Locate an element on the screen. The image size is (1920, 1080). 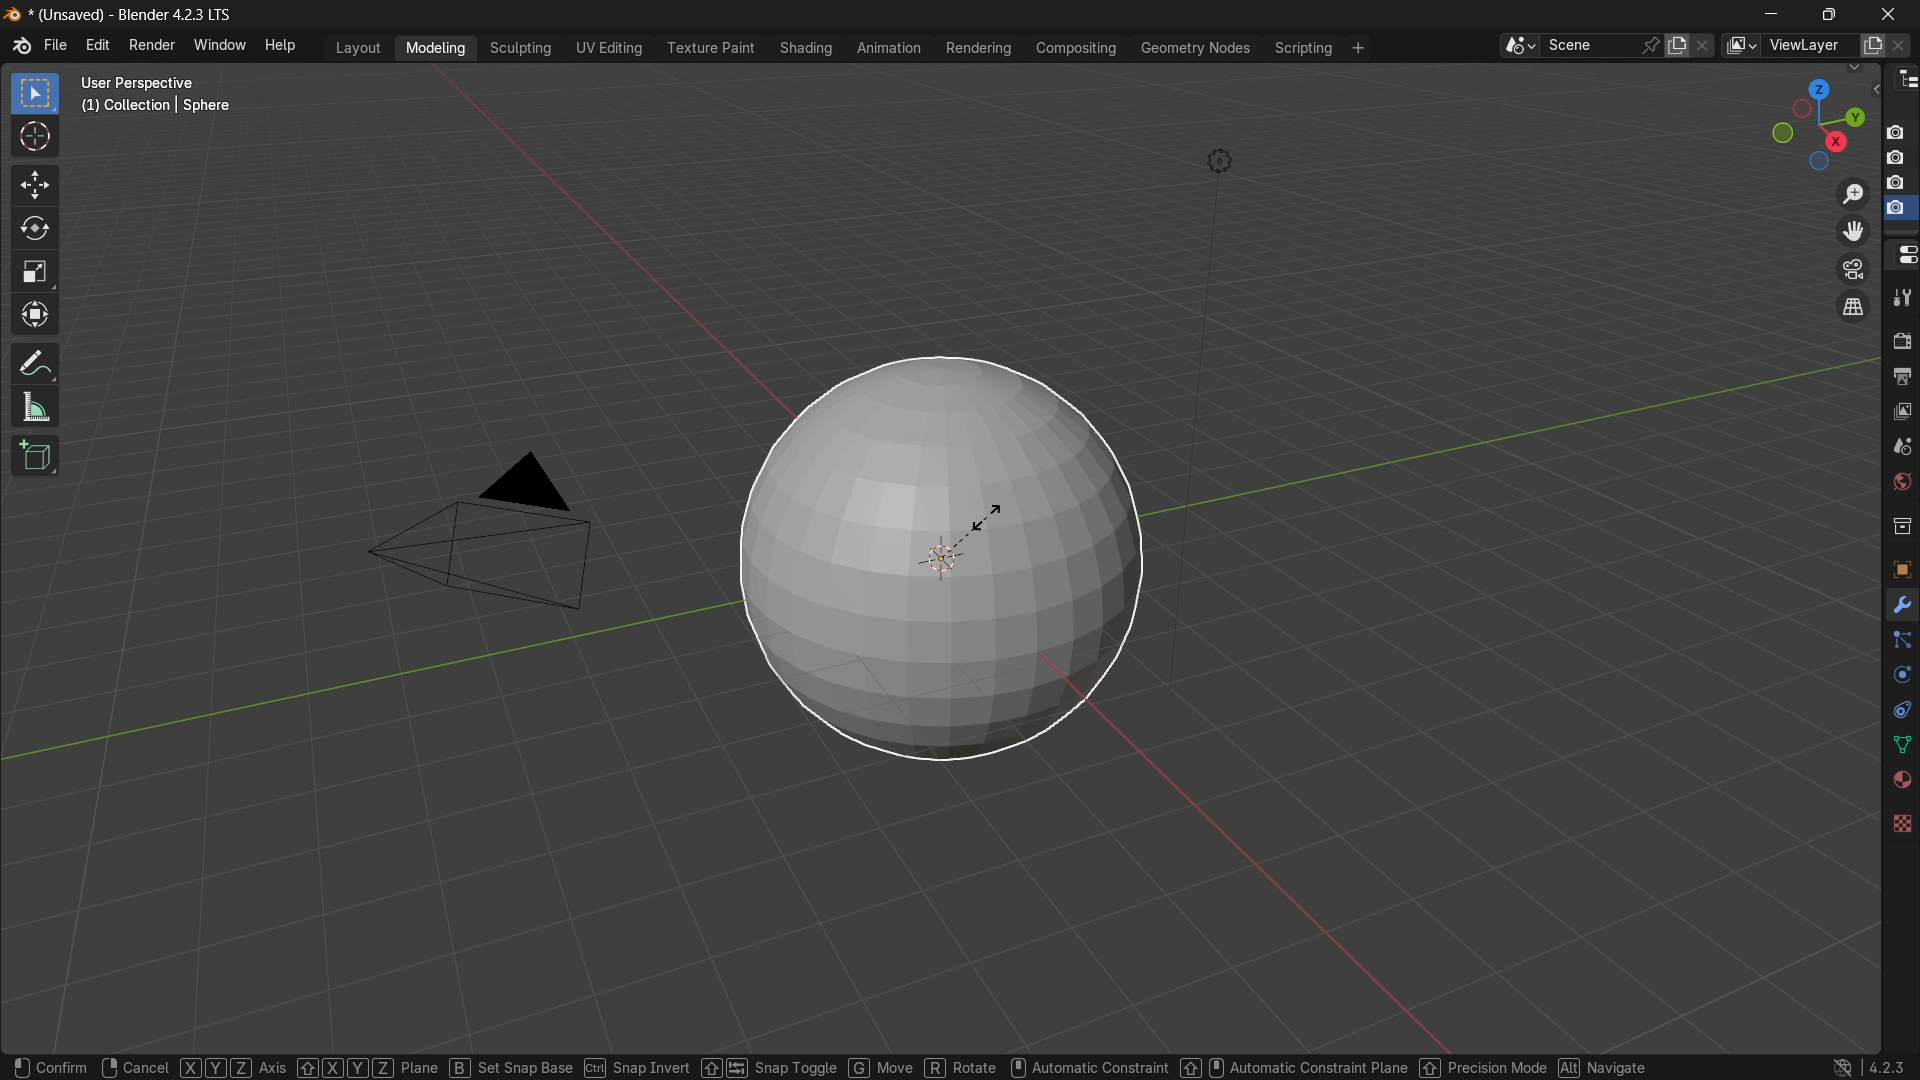
select box is located at coordinates (33, 93).